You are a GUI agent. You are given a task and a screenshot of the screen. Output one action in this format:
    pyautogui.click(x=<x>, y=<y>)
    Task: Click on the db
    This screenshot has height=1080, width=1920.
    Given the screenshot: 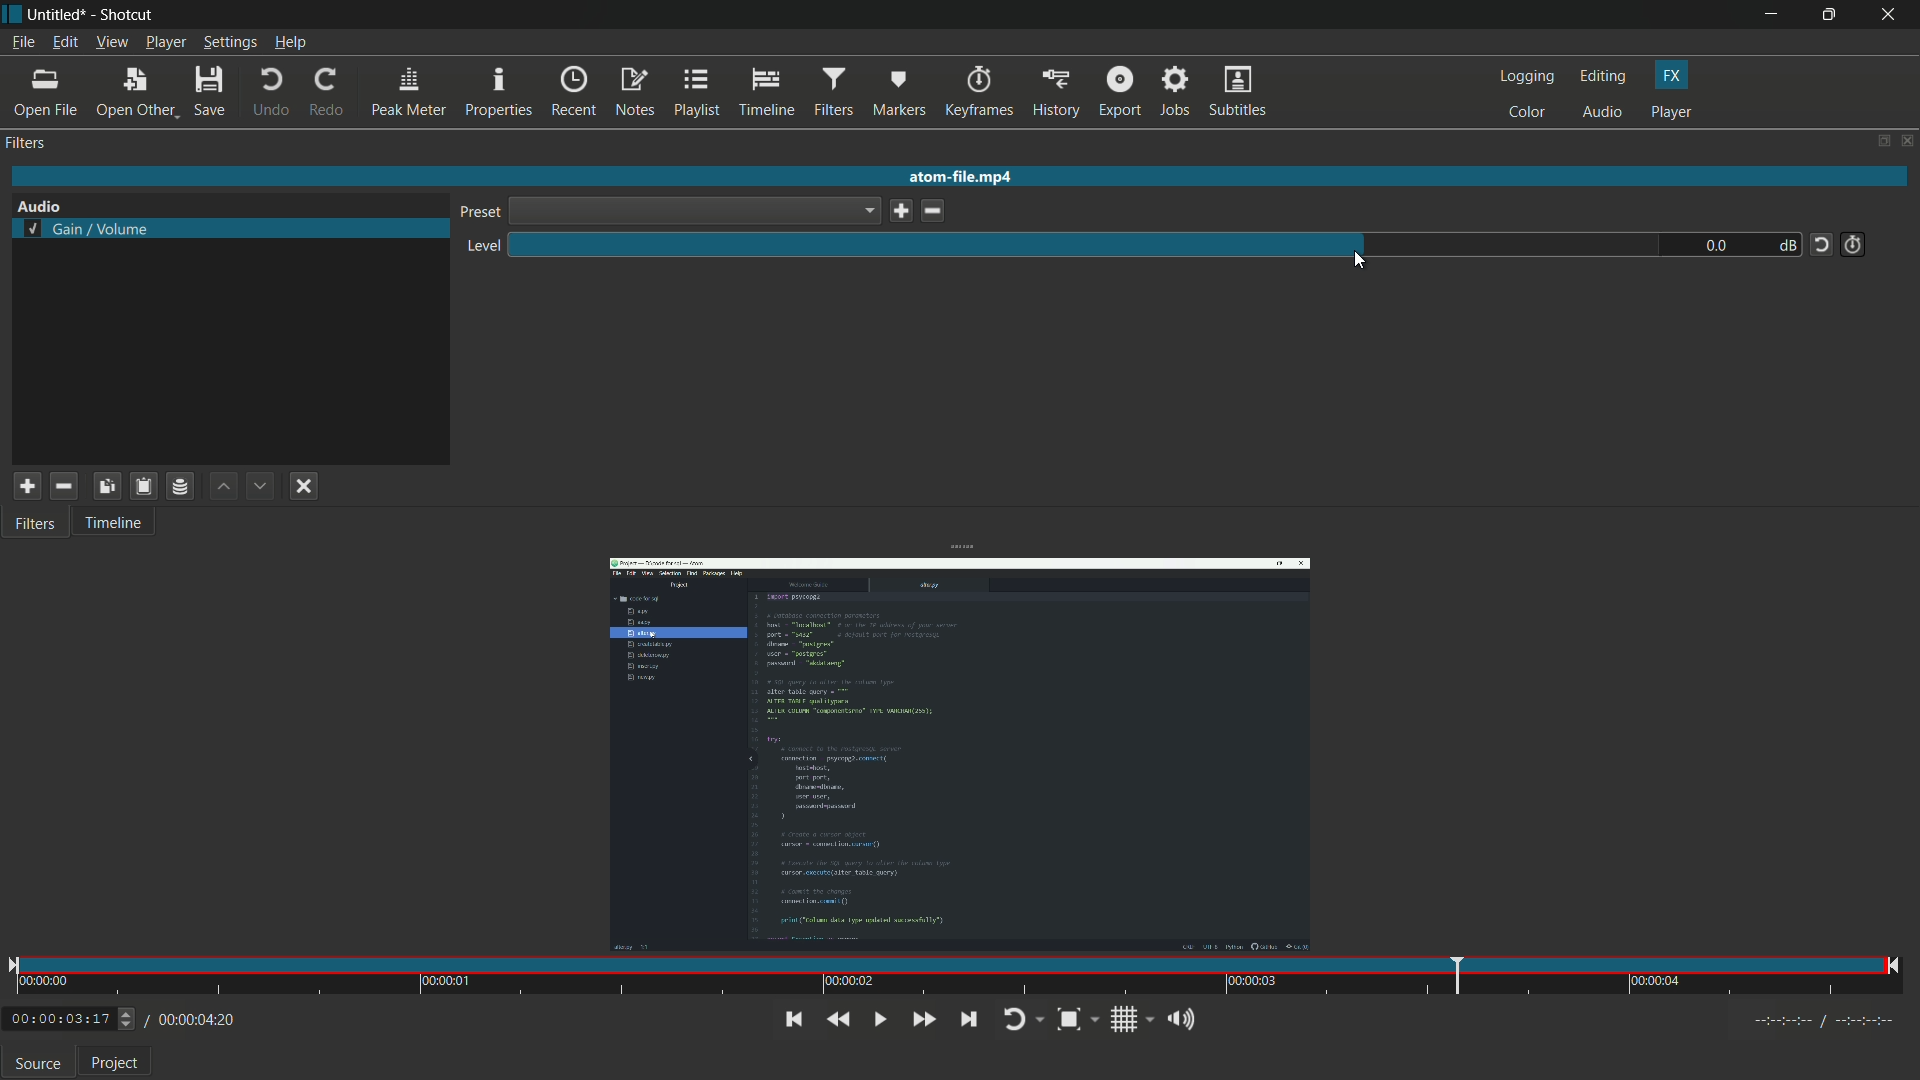 What is the action you would take?
    pyautogui.click(x=1786, y=245)
    